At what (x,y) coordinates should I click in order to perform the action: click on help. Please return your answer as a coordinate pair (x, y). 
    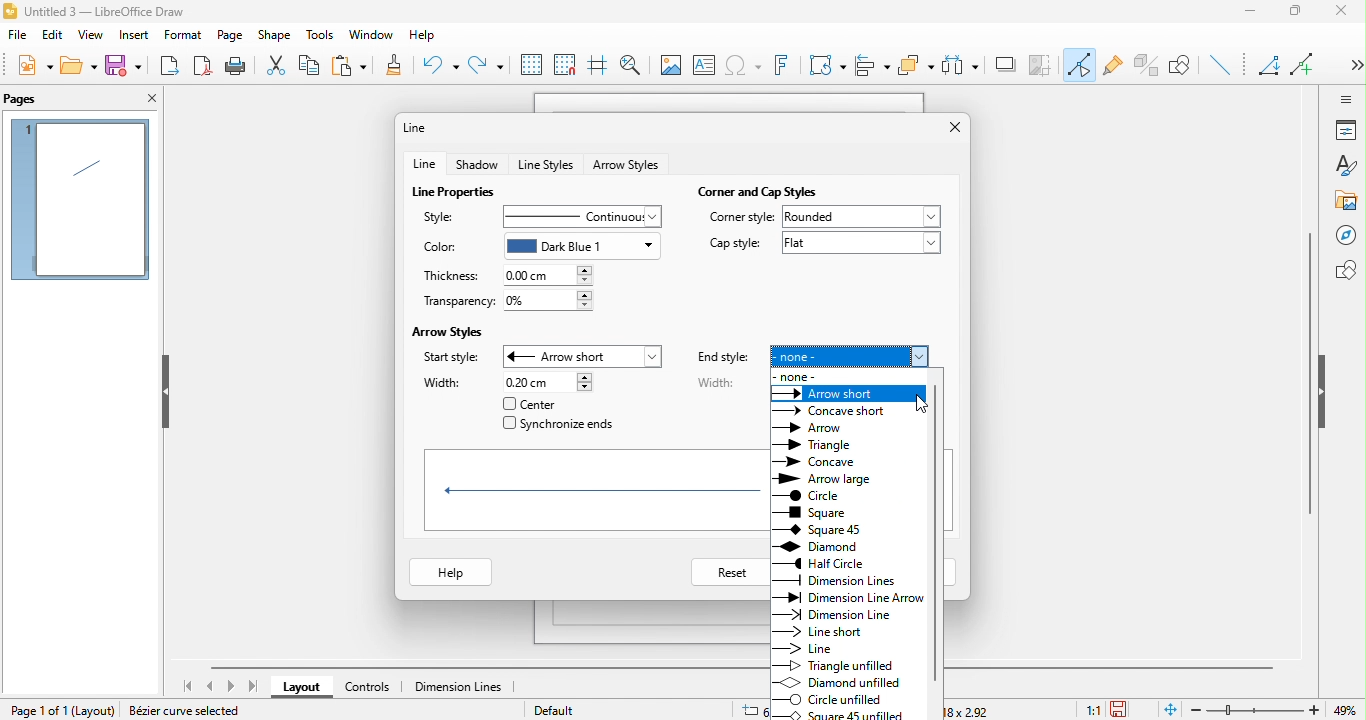
    Looking at the image, I should click on (421, 37).